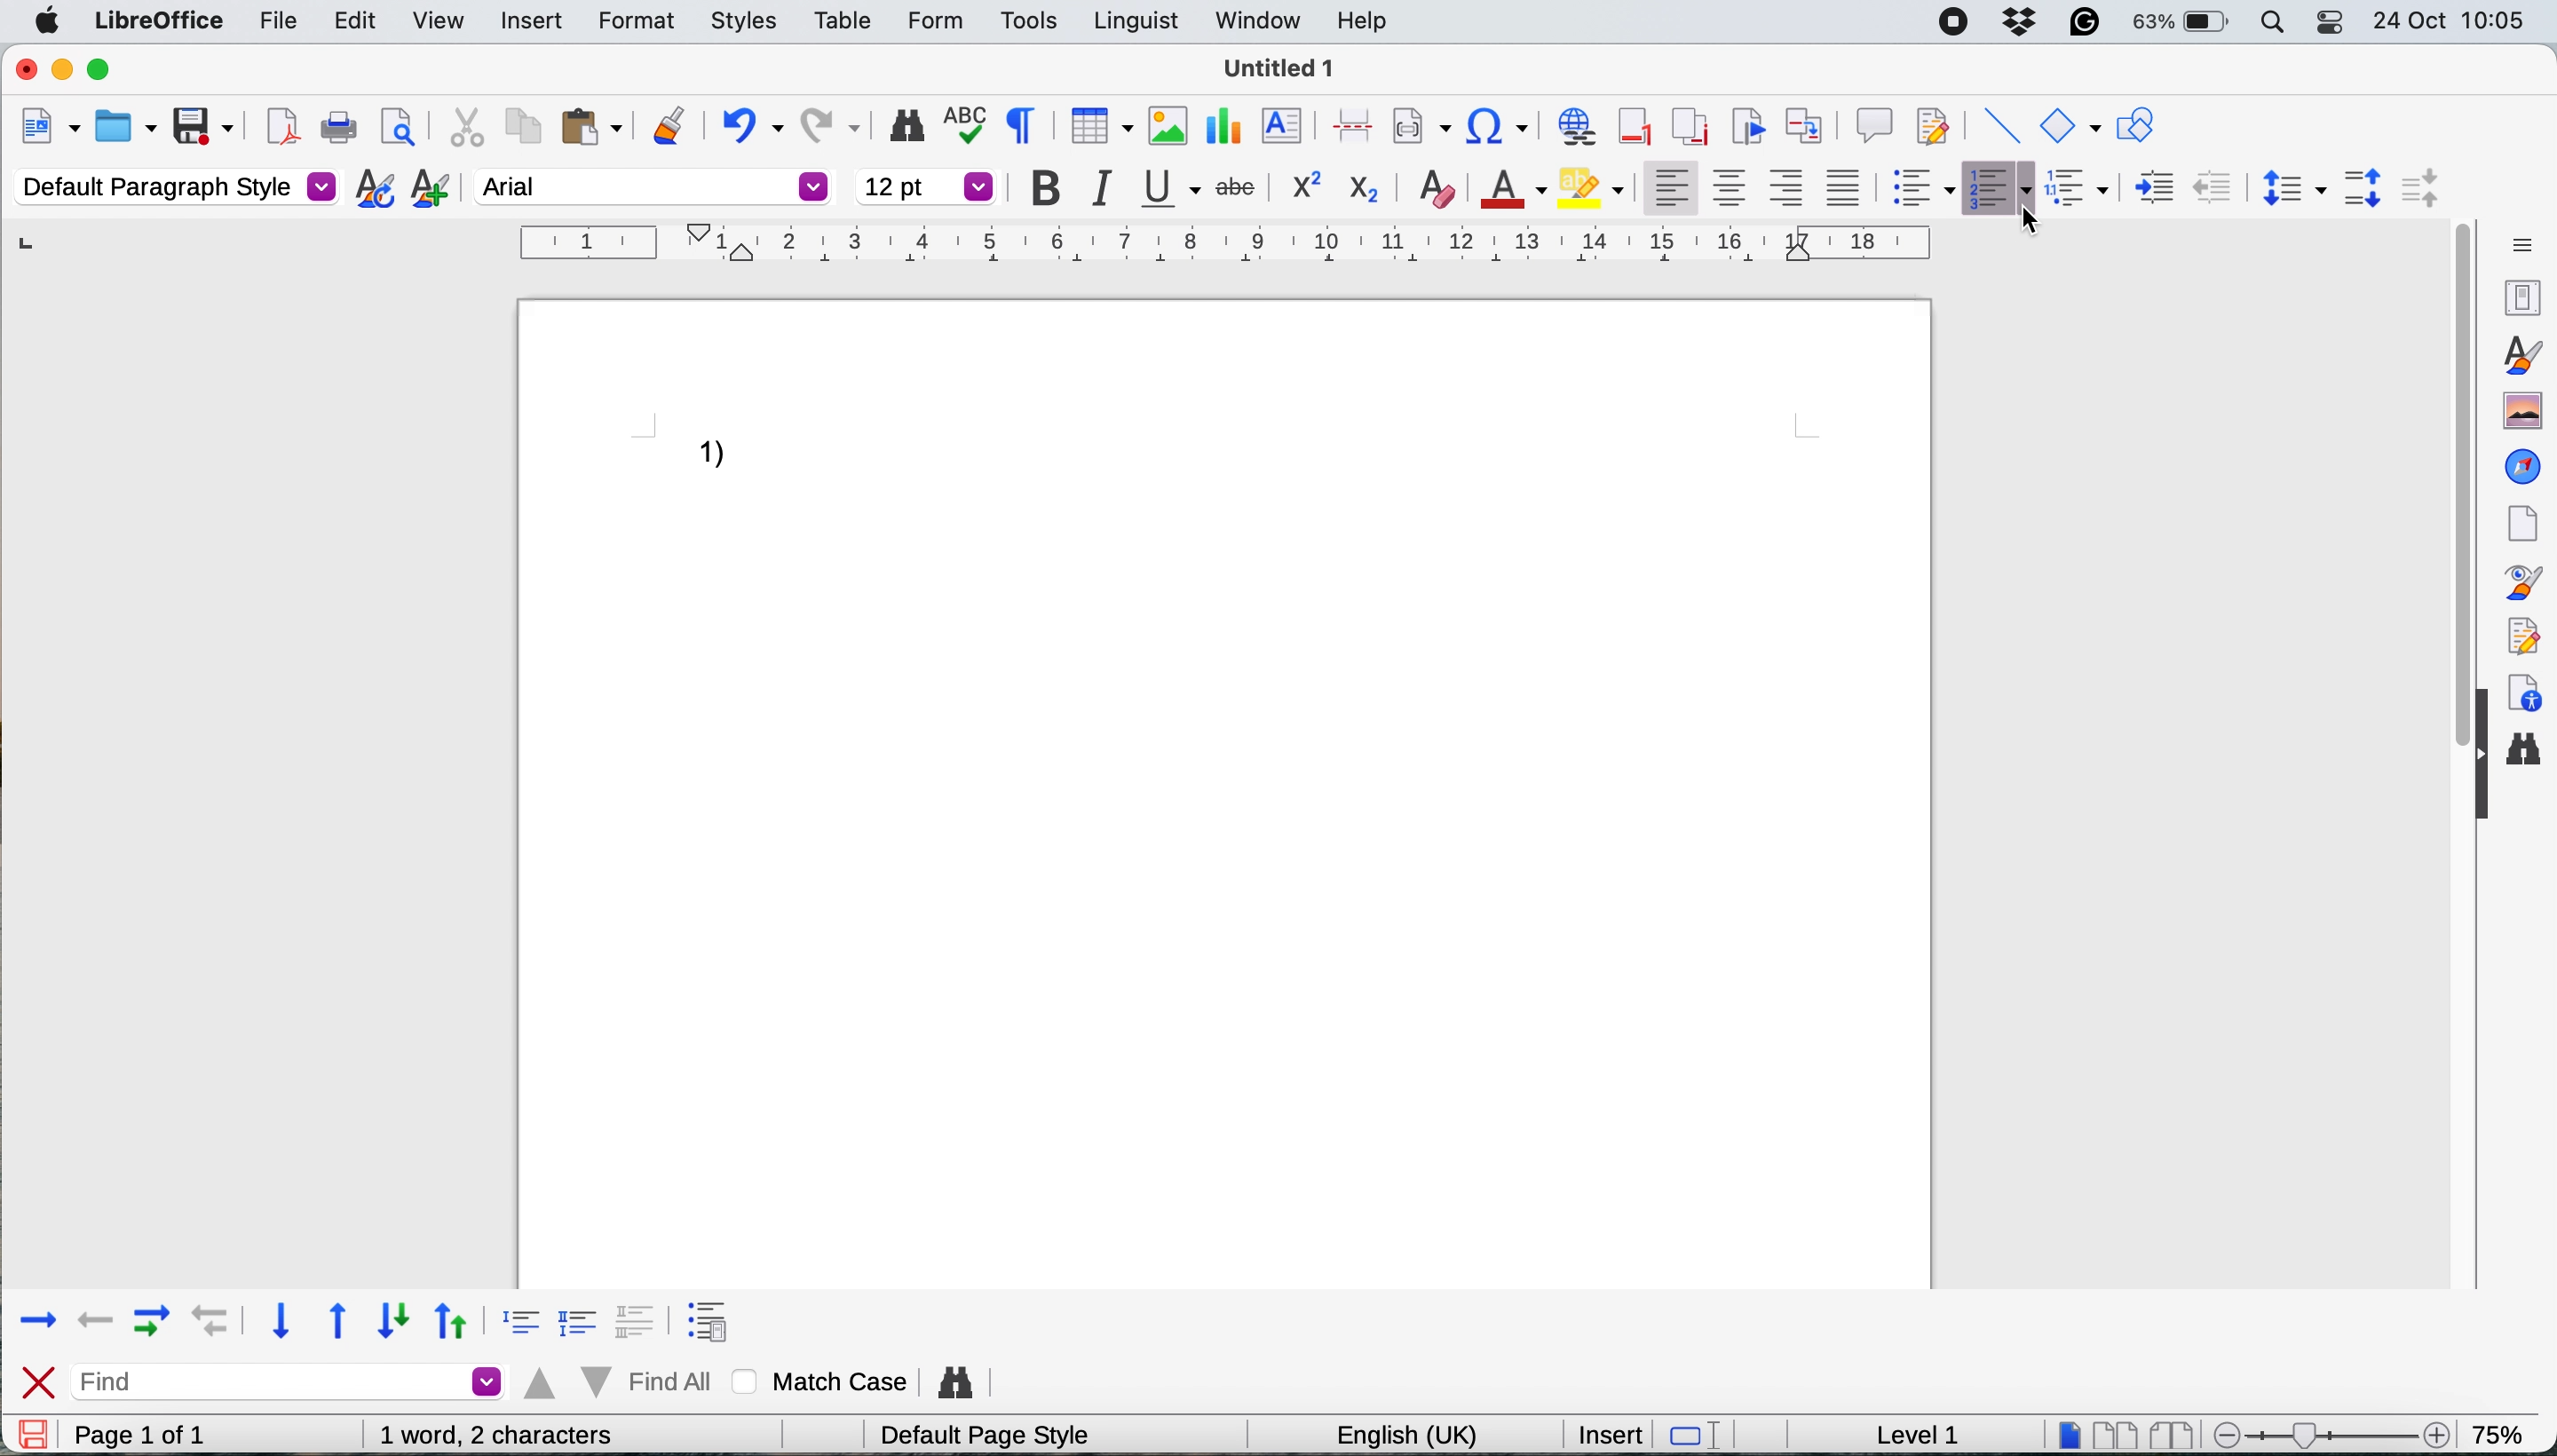  What do you see at coordinates (1920, 1434) in the screenshot?
I see `level 1` at bounding box center [1920, 1434].